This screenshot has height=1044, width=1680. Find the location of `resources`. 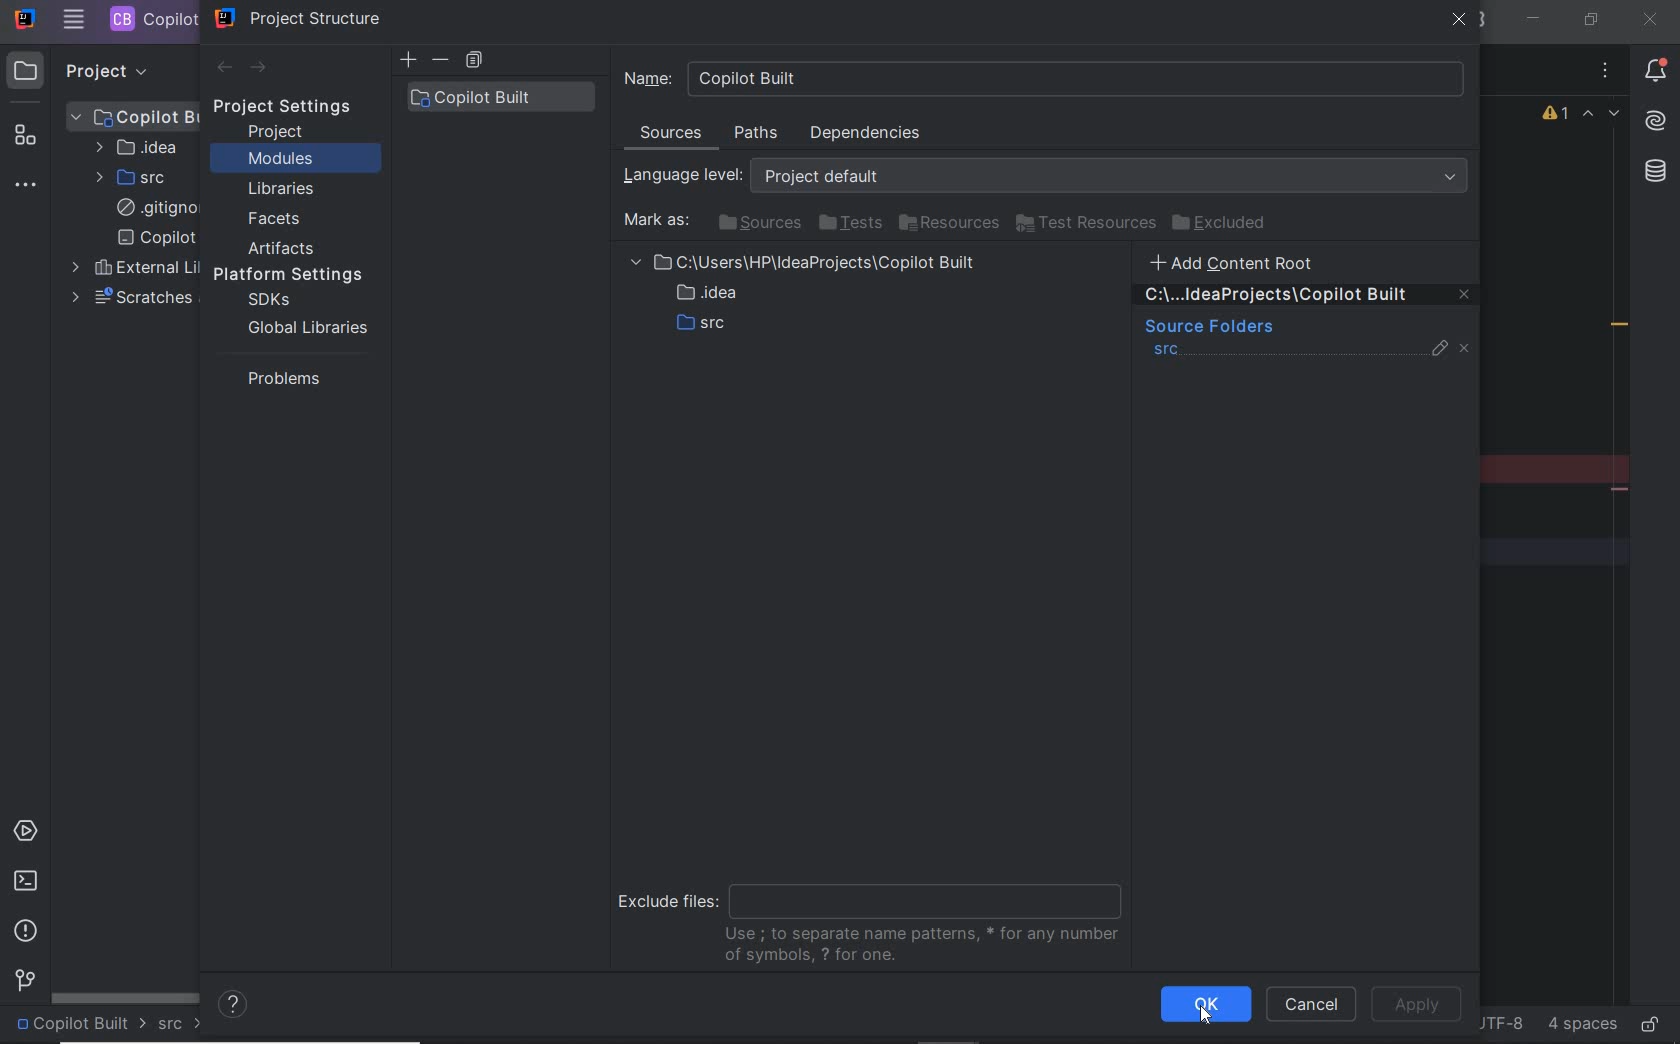

resources is located at coordinates (951, 224).